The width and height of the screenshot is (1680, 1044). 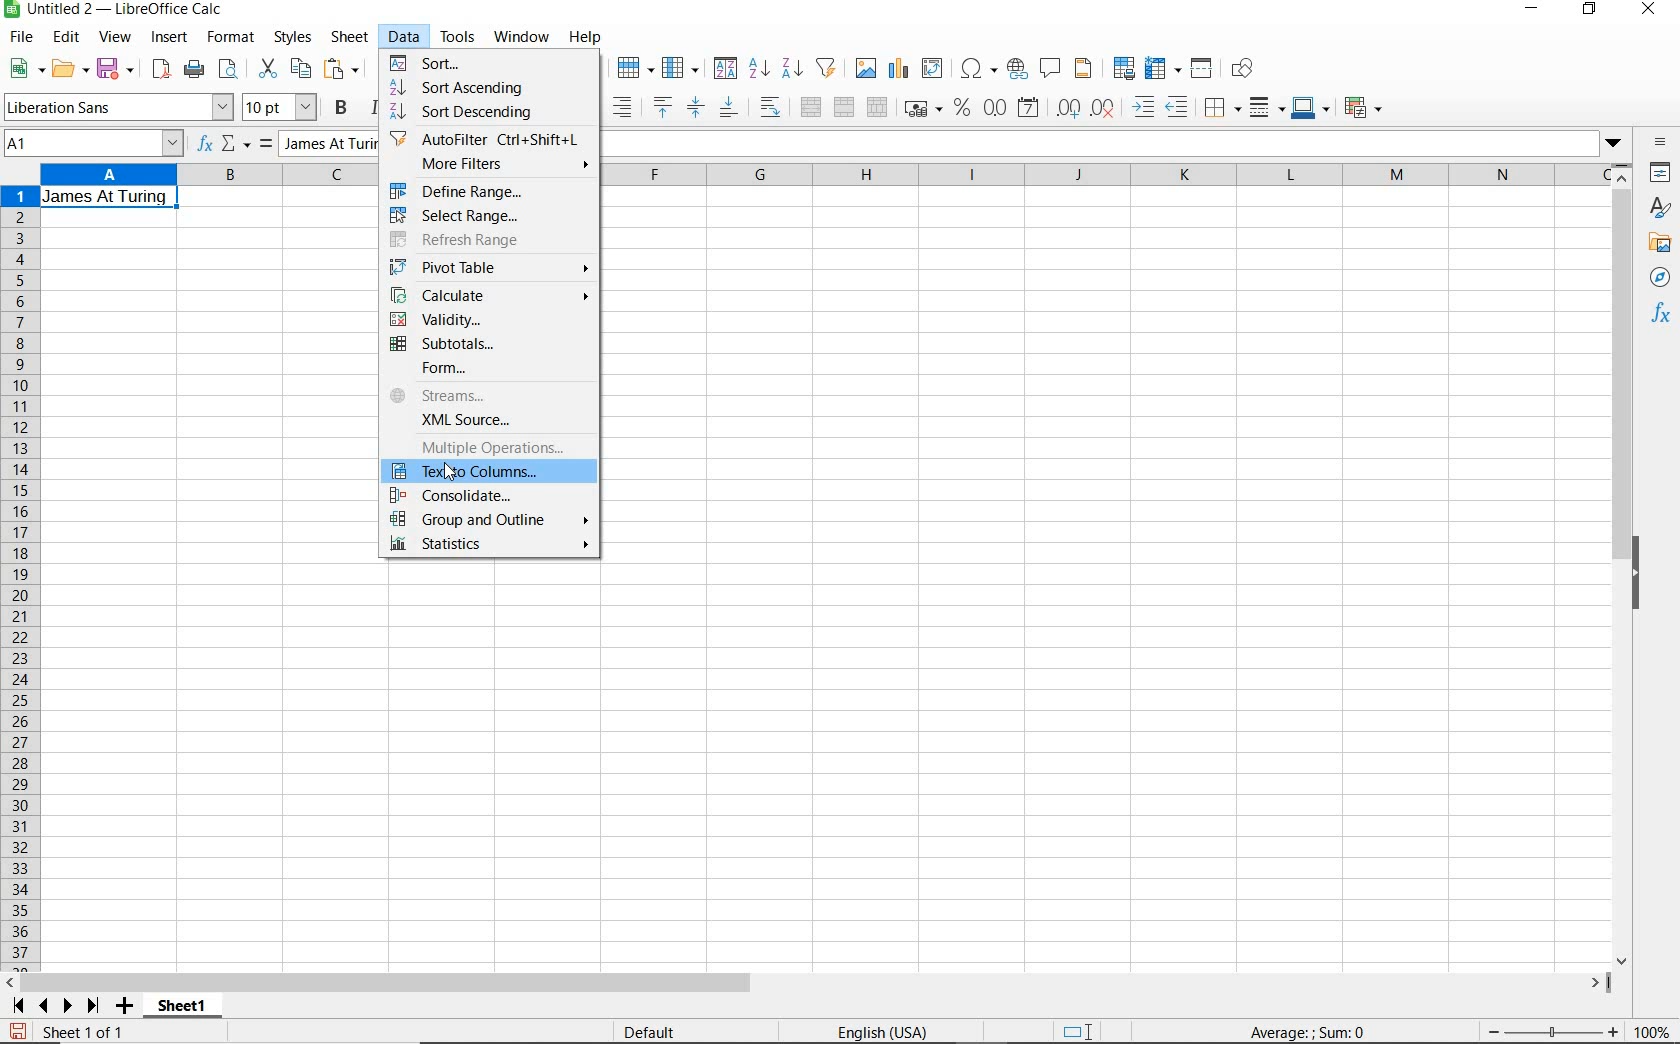 I want to click on validity, so click(x=489, y=320).